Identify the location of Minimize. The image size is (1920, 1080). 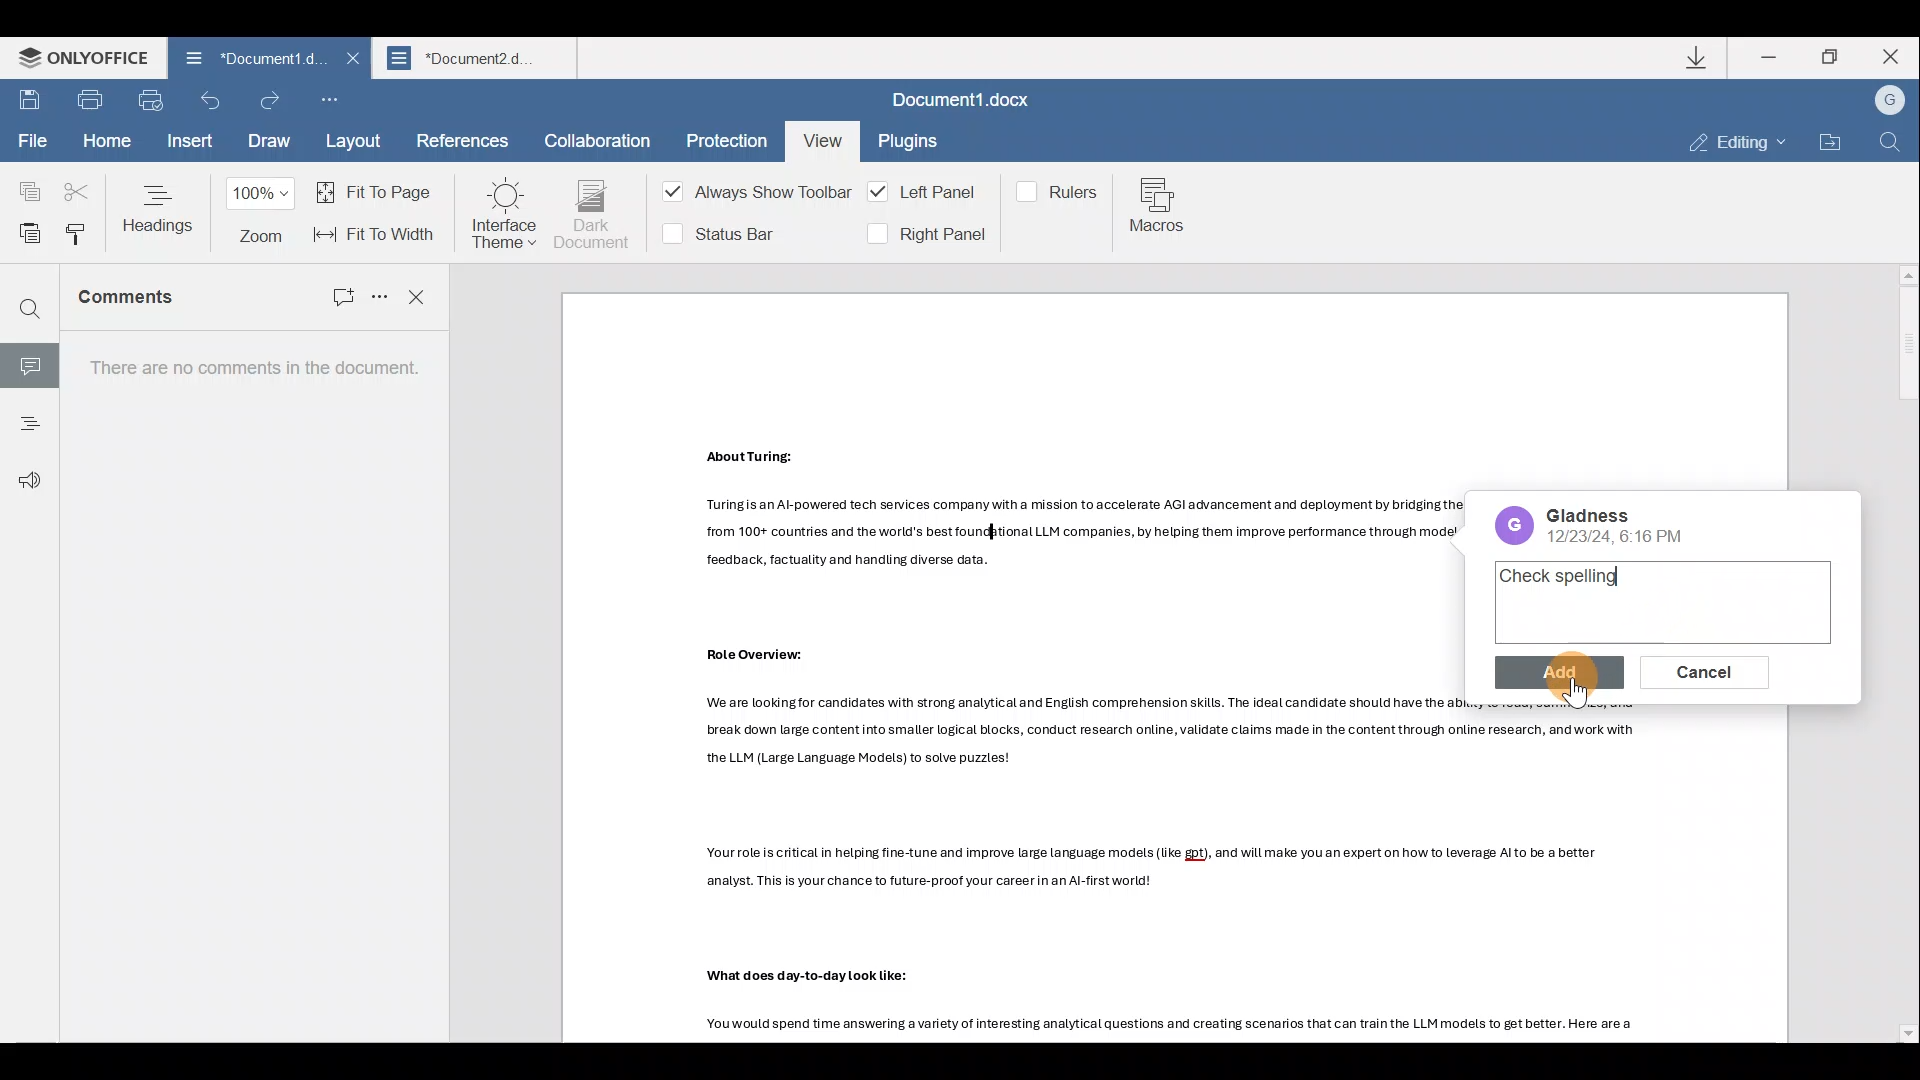
(1771, 56).